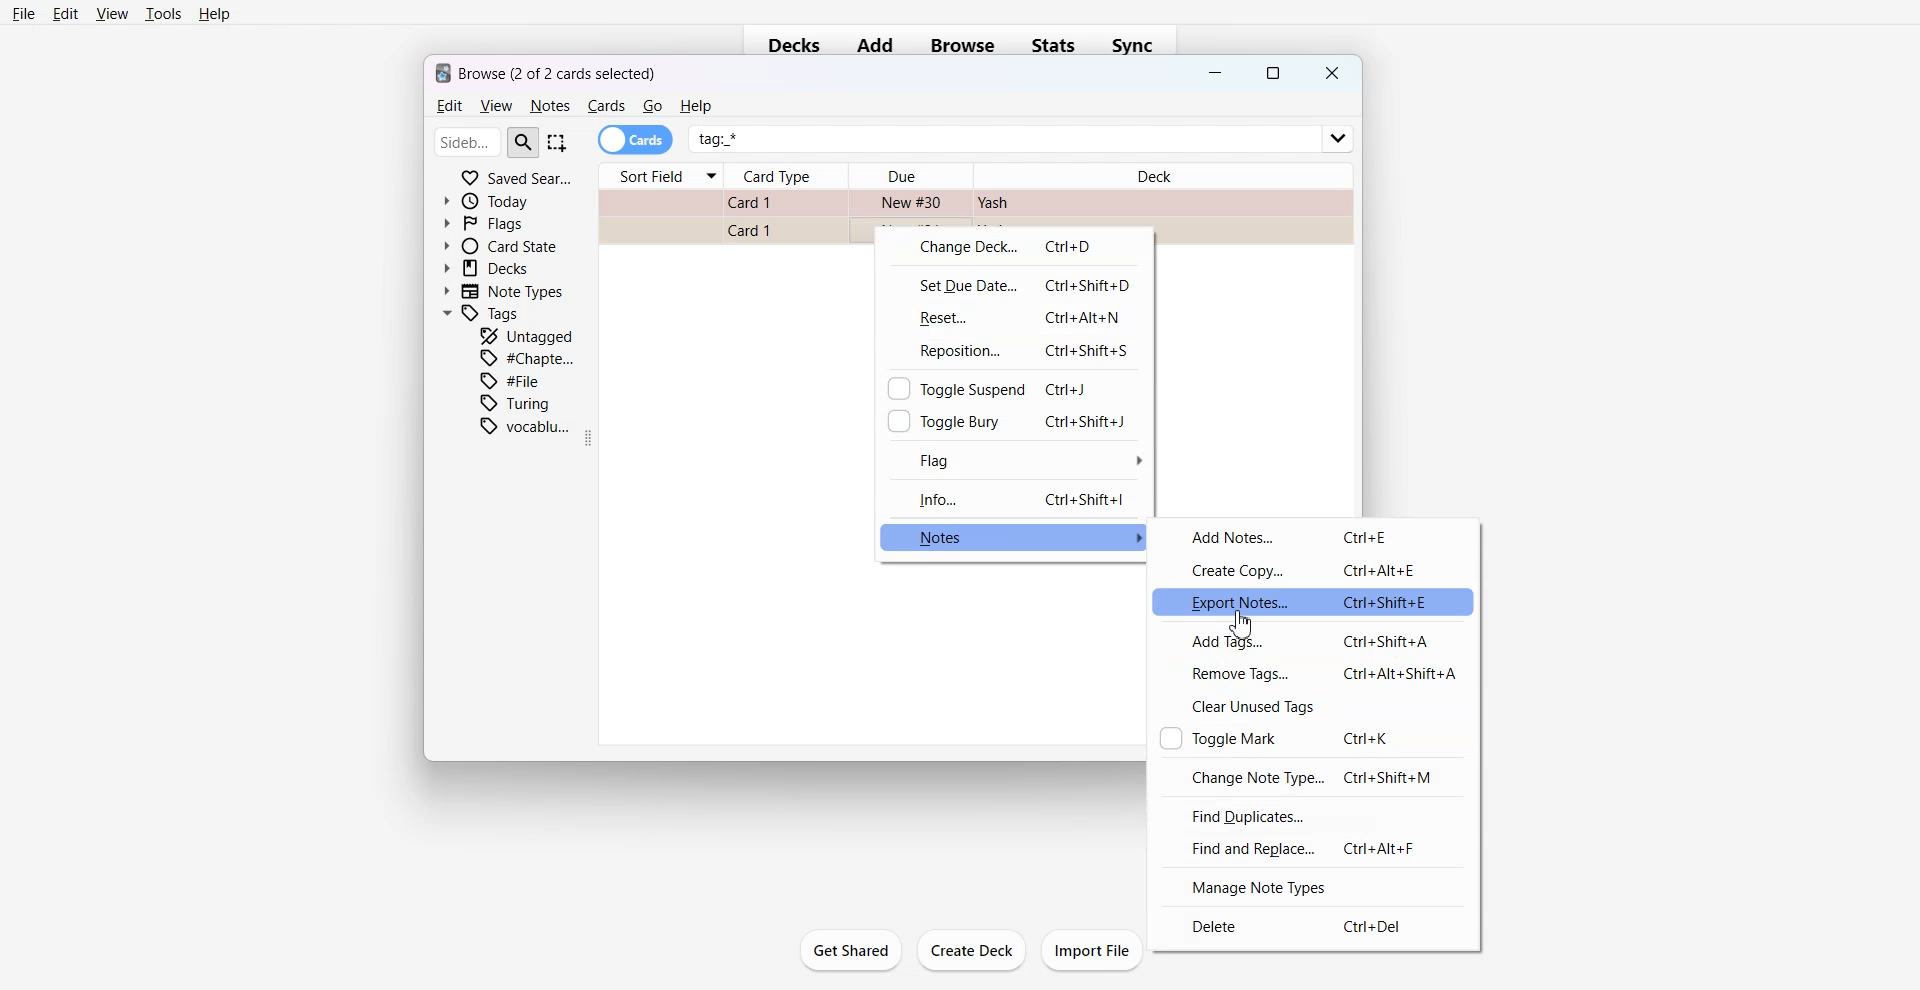  What do you see at coordinates (1309, 886) in the screenshot?
I see `Manage Note Types` at bounding box center [1309, 886].